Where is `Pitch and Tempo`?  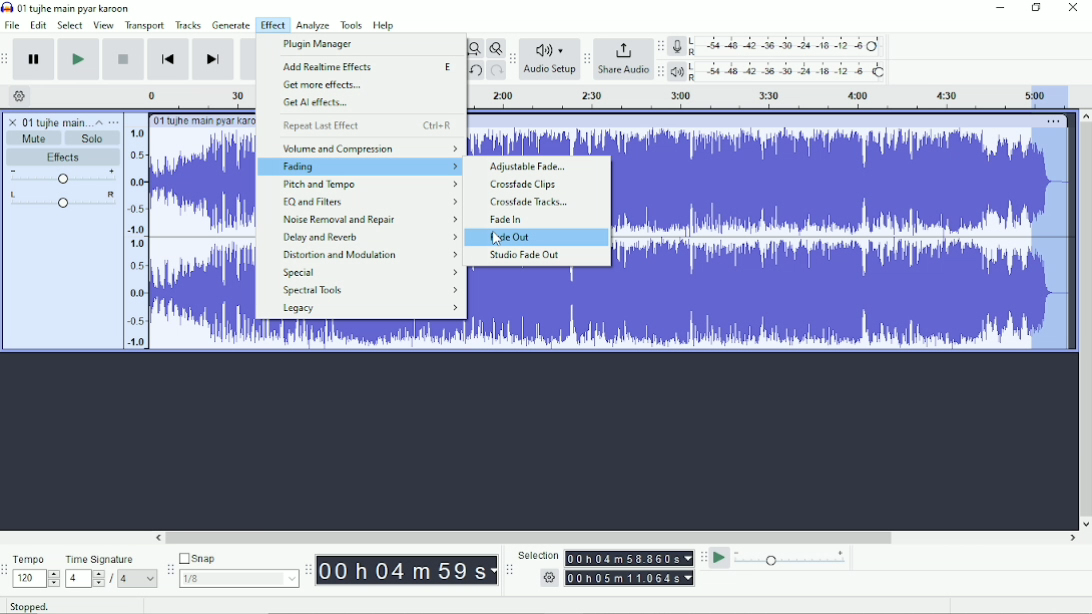 Pitch and Tempo is located at coordinates (369, 185).